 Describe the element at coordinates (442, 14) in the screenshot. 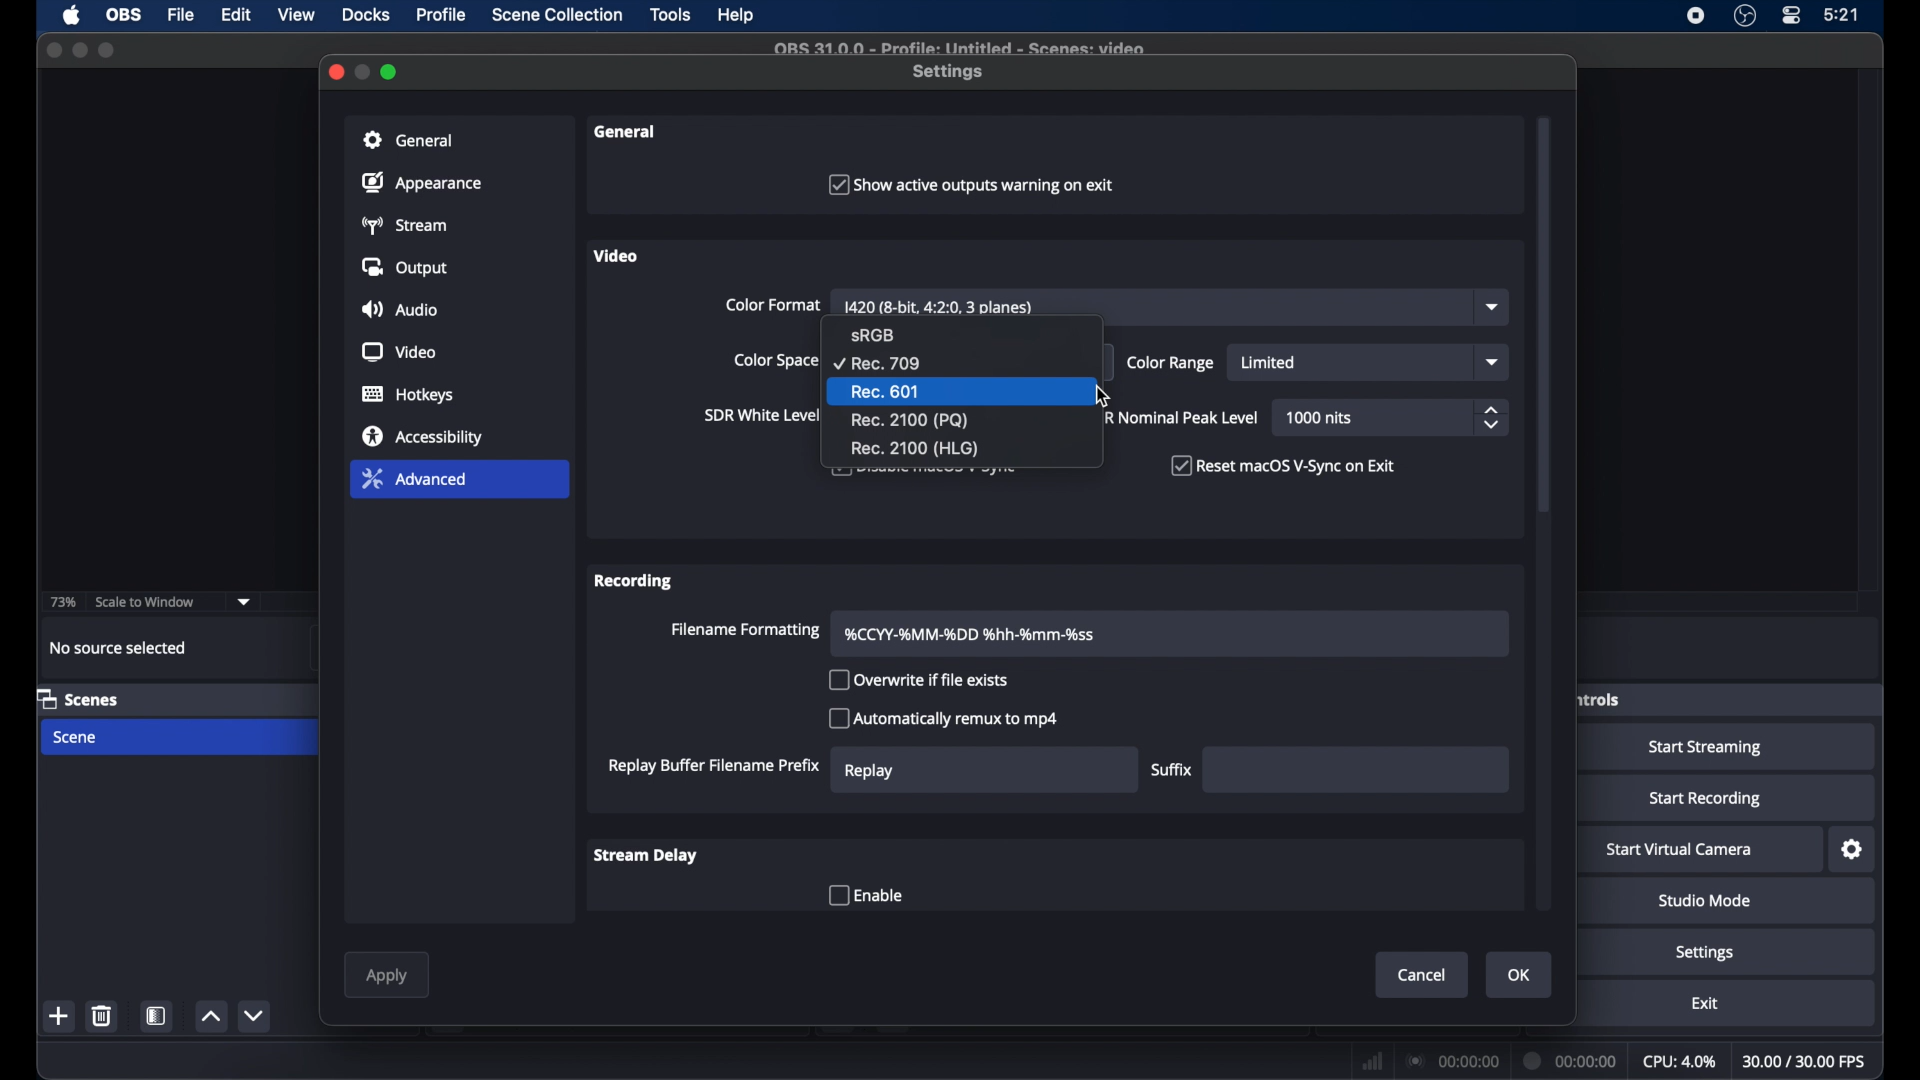

I see `profile` at that location.